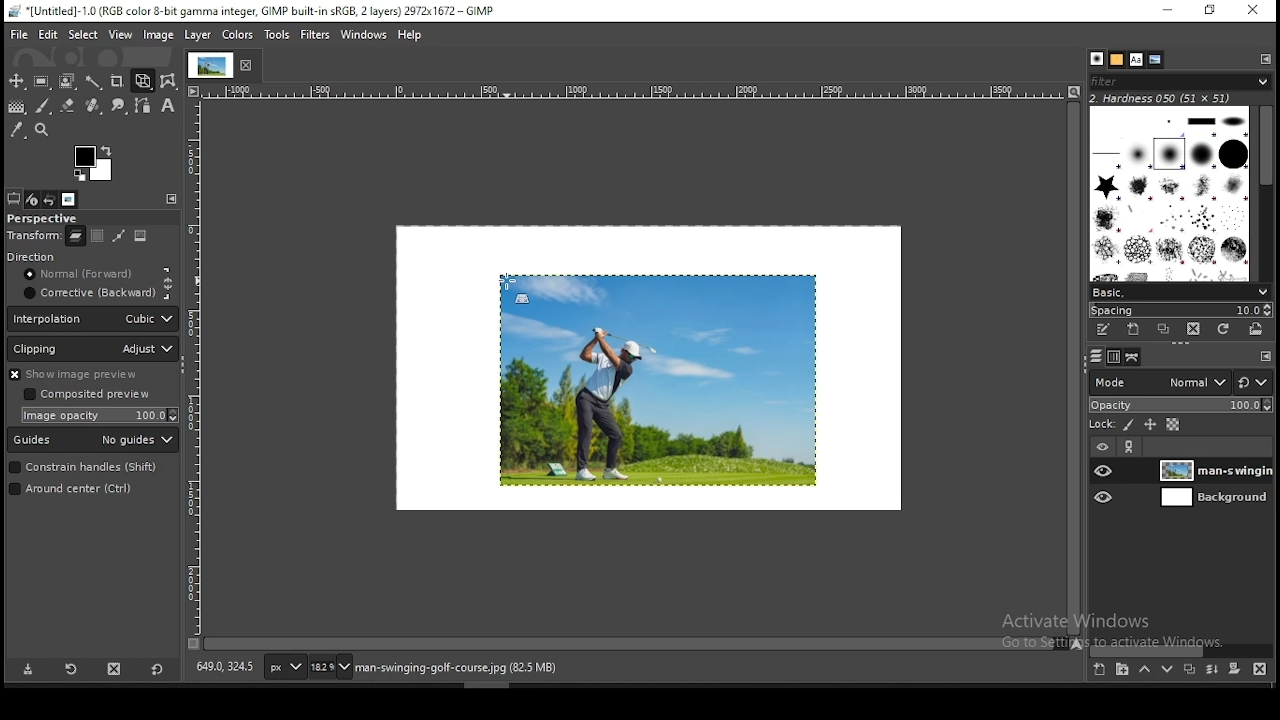 Image resolution: width=1280 pixels, height=720 pixels. What do you see at coordinates (633, 89) in the screenshot?
I see `horizontal scale ` at bounding box center [633, 89].